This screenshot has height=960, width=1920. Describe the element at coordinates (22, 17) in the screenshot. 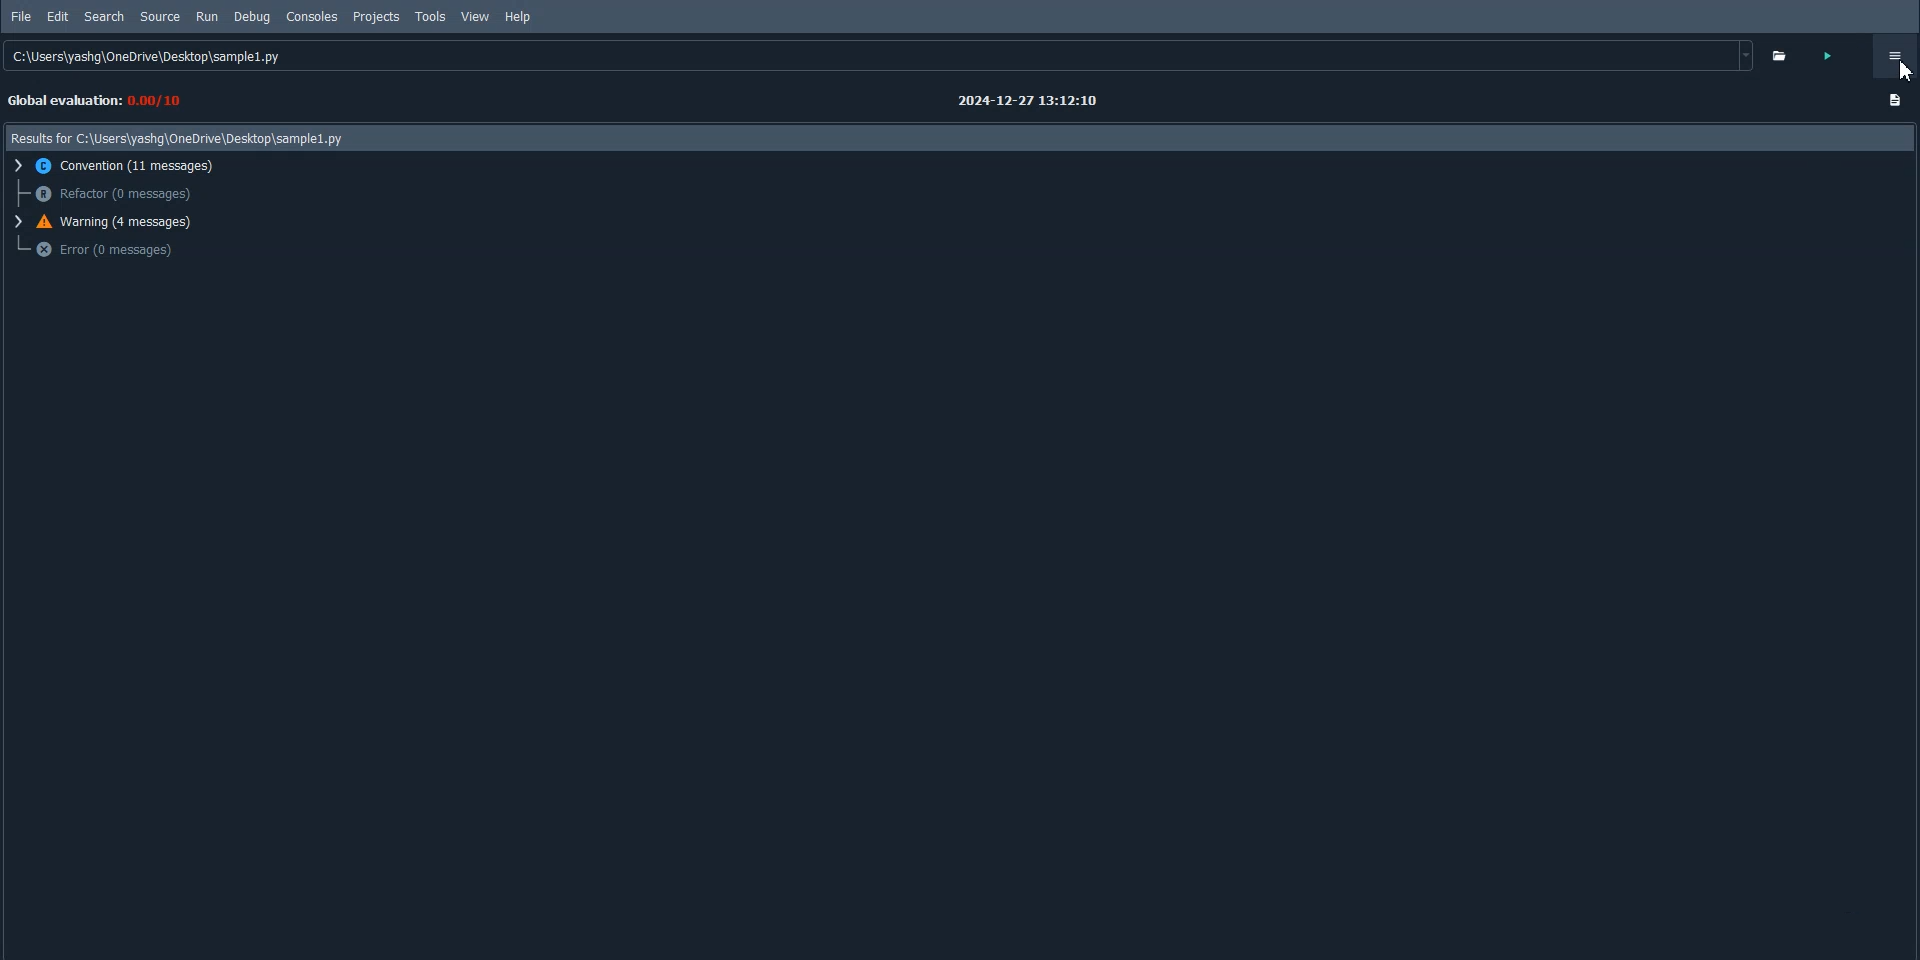

I see `File` at that location.